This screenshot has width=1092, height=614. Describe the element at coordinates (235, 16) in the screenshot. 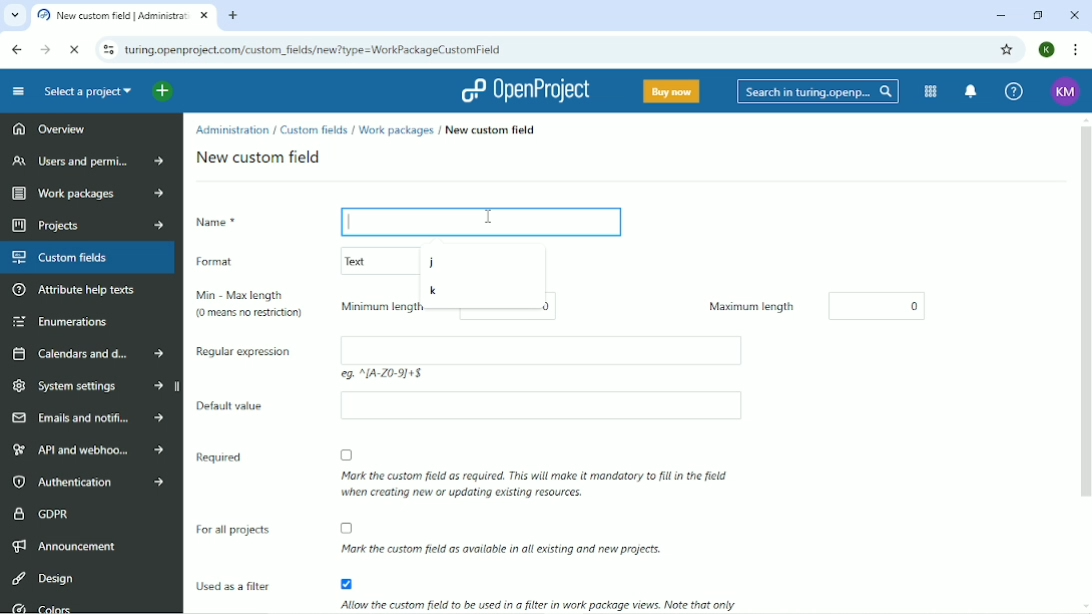

I see `New tab` at that location.